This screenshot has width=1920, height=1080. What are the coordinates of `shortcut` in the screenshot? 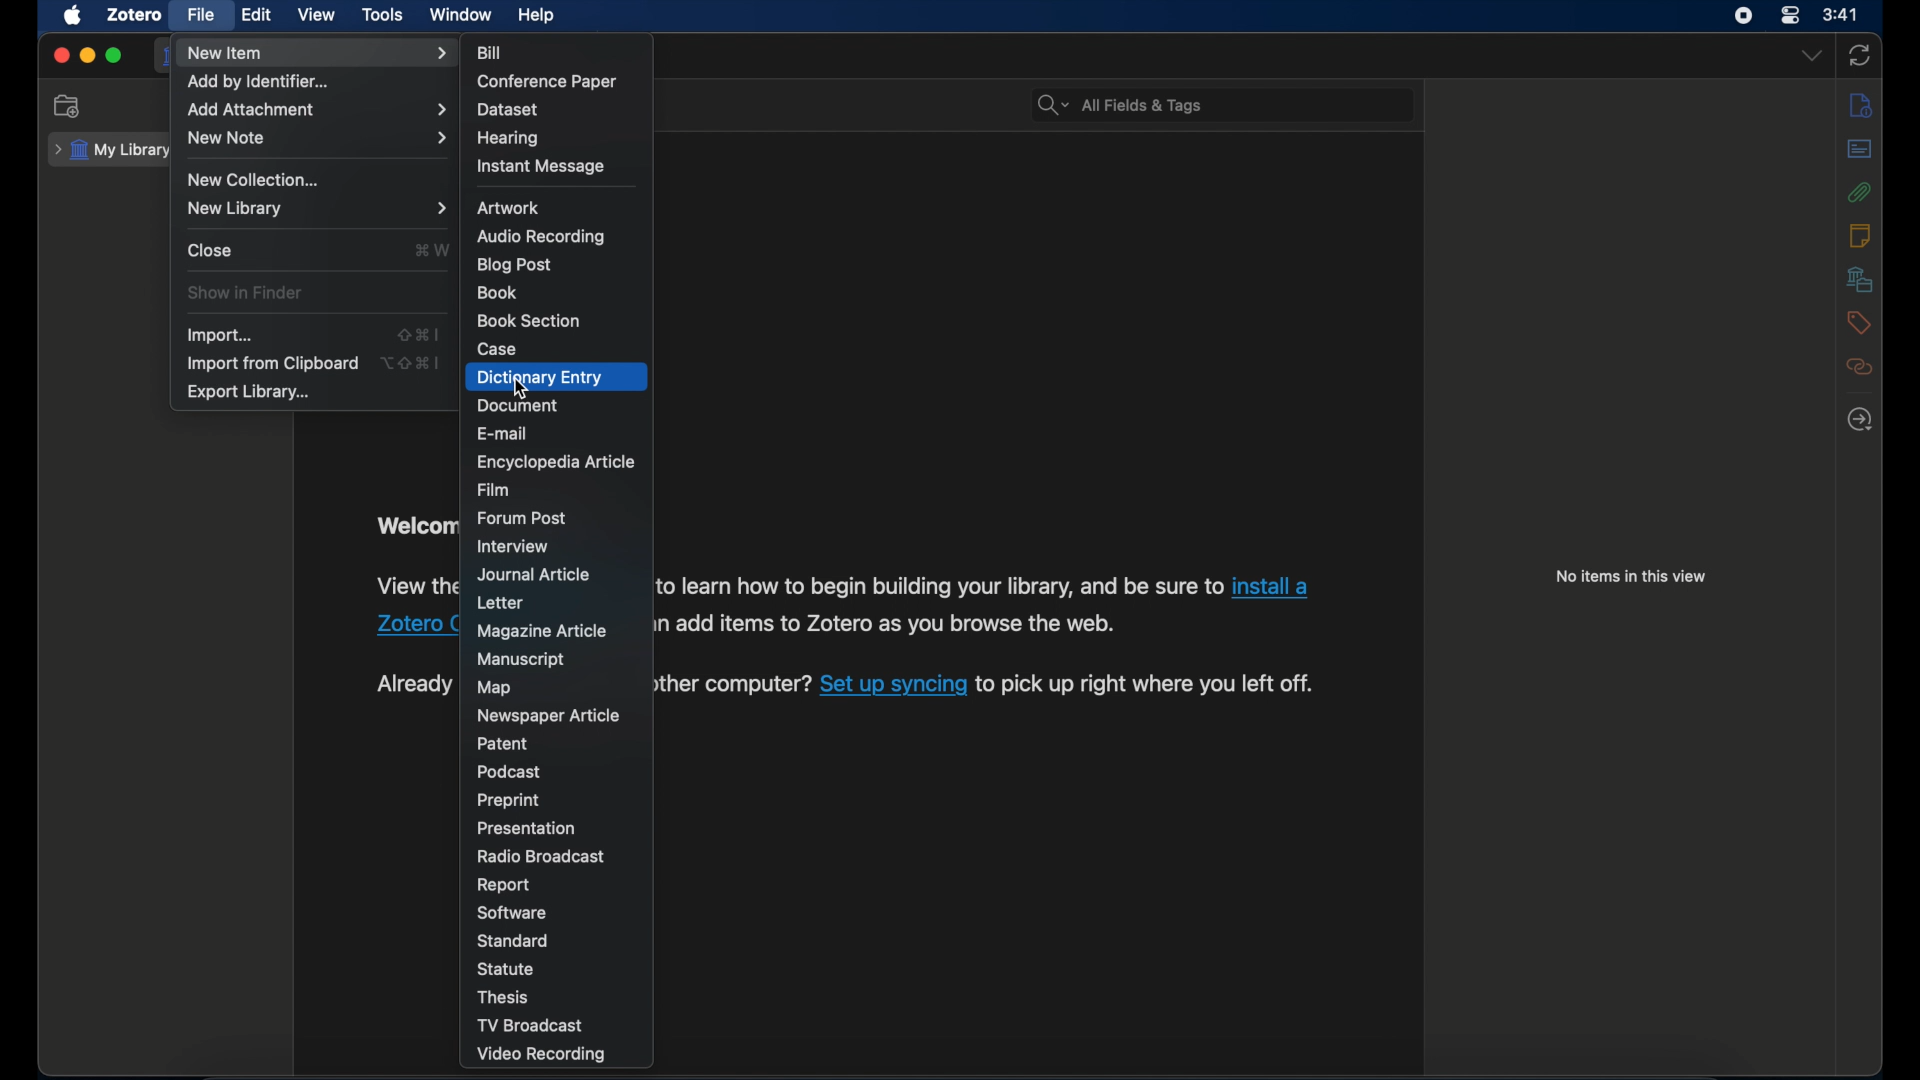 It's located at (413, 362).